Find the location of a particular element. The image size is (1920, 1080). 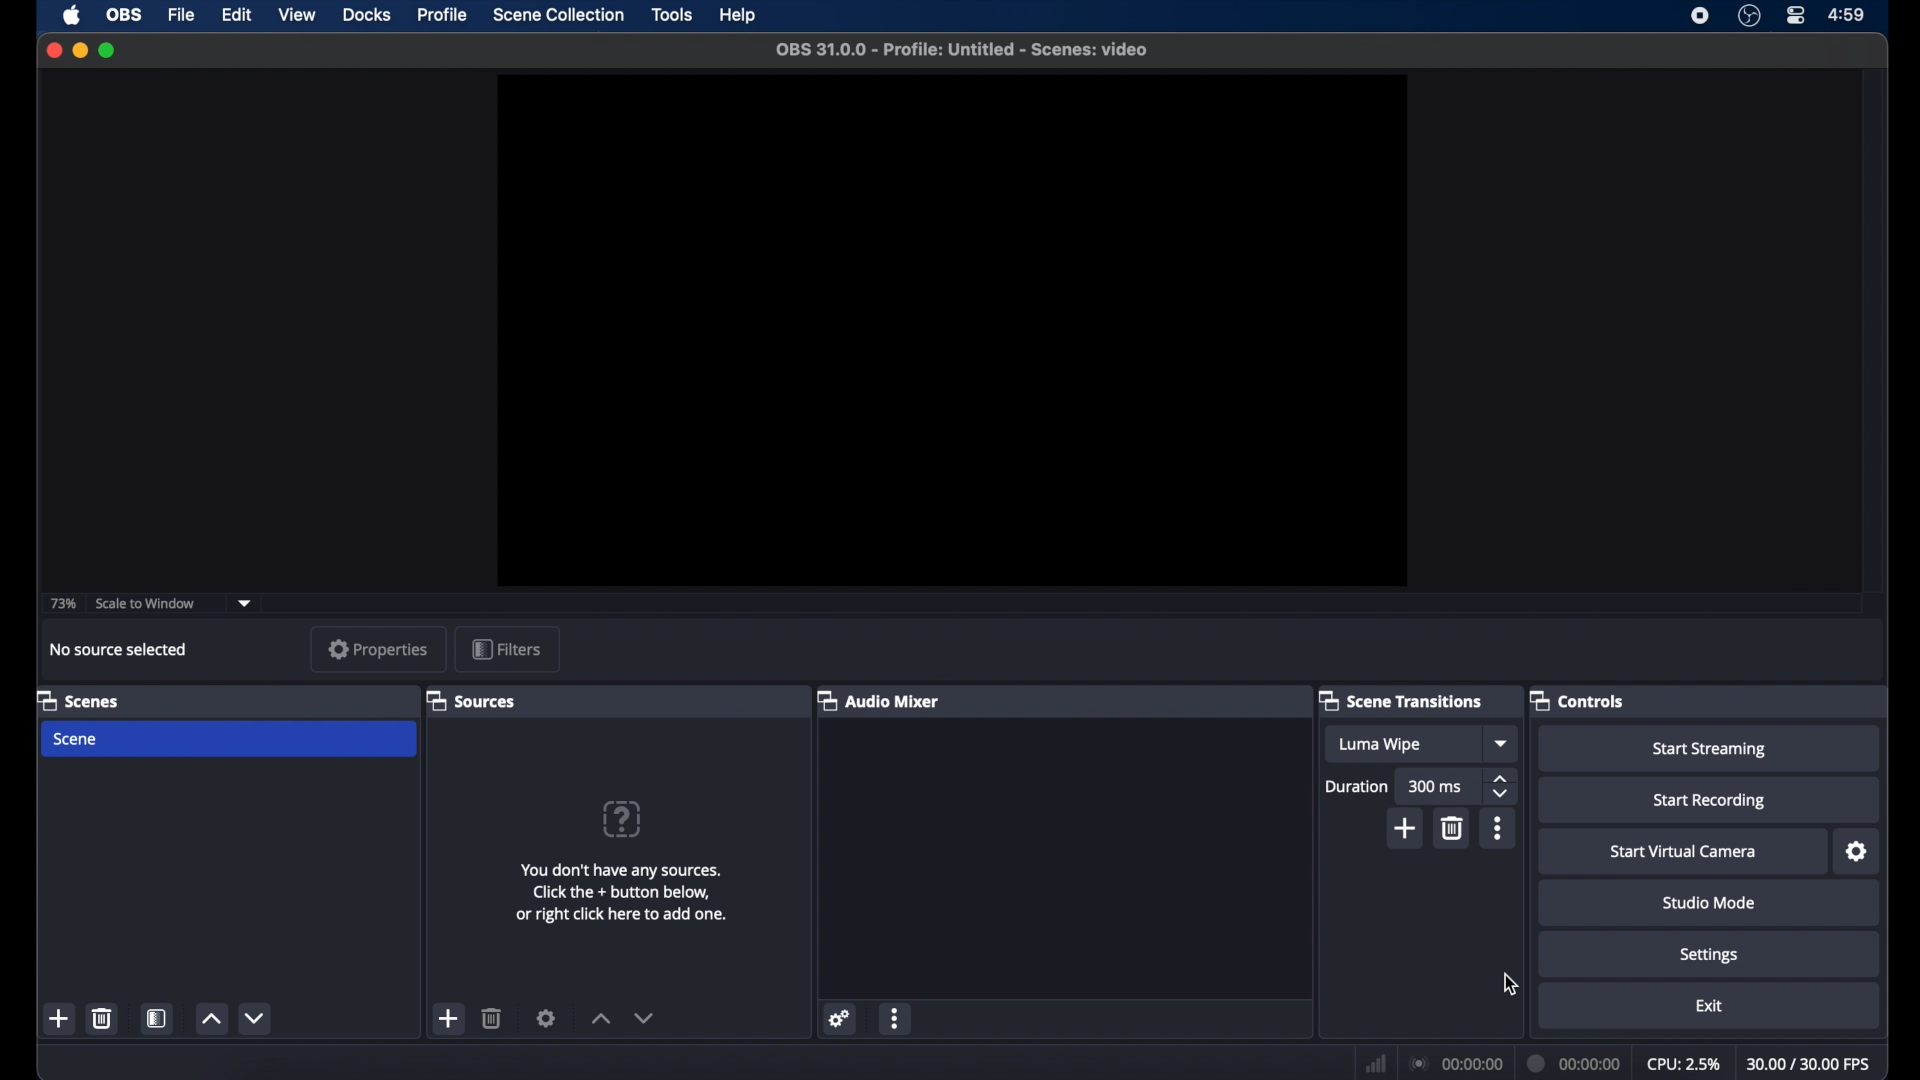

close is located at coordinates (53, 48).